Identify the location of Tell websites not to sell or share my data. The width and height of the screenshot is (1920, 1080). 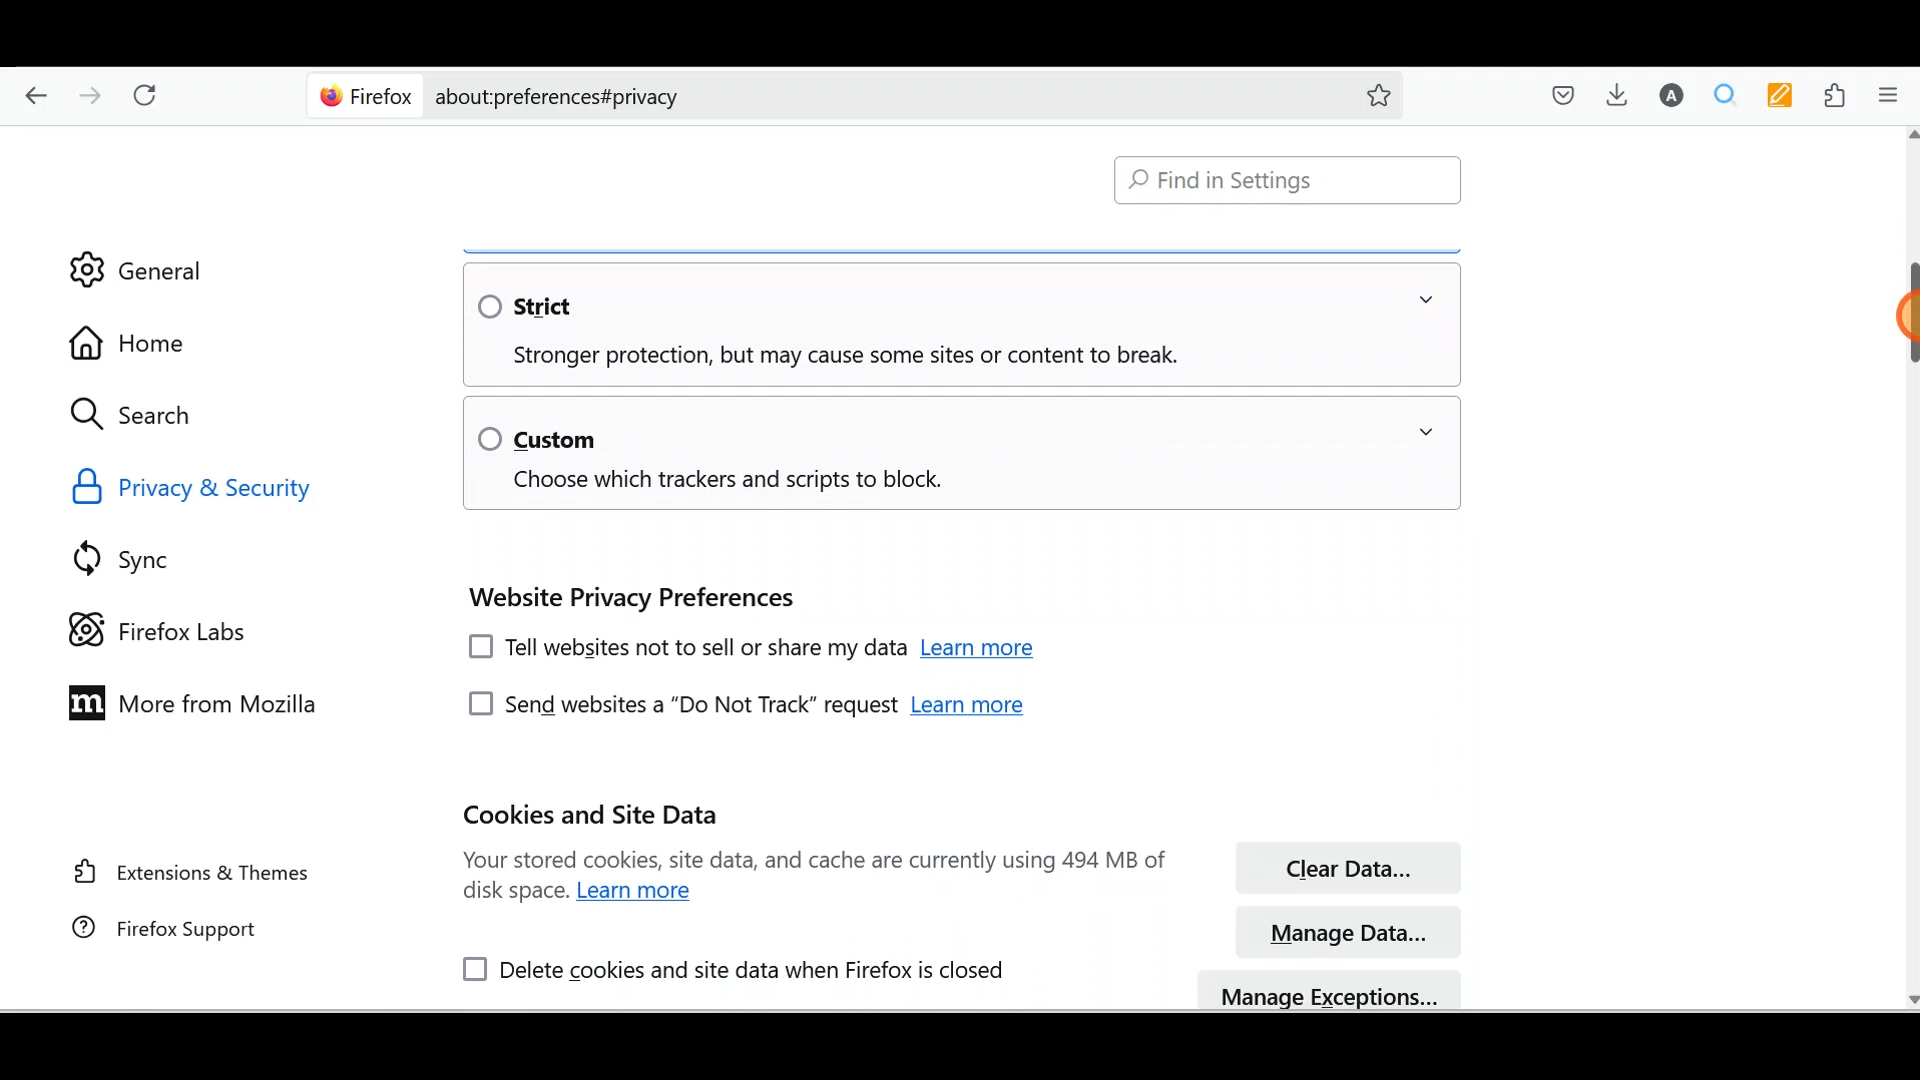
(683, 650).